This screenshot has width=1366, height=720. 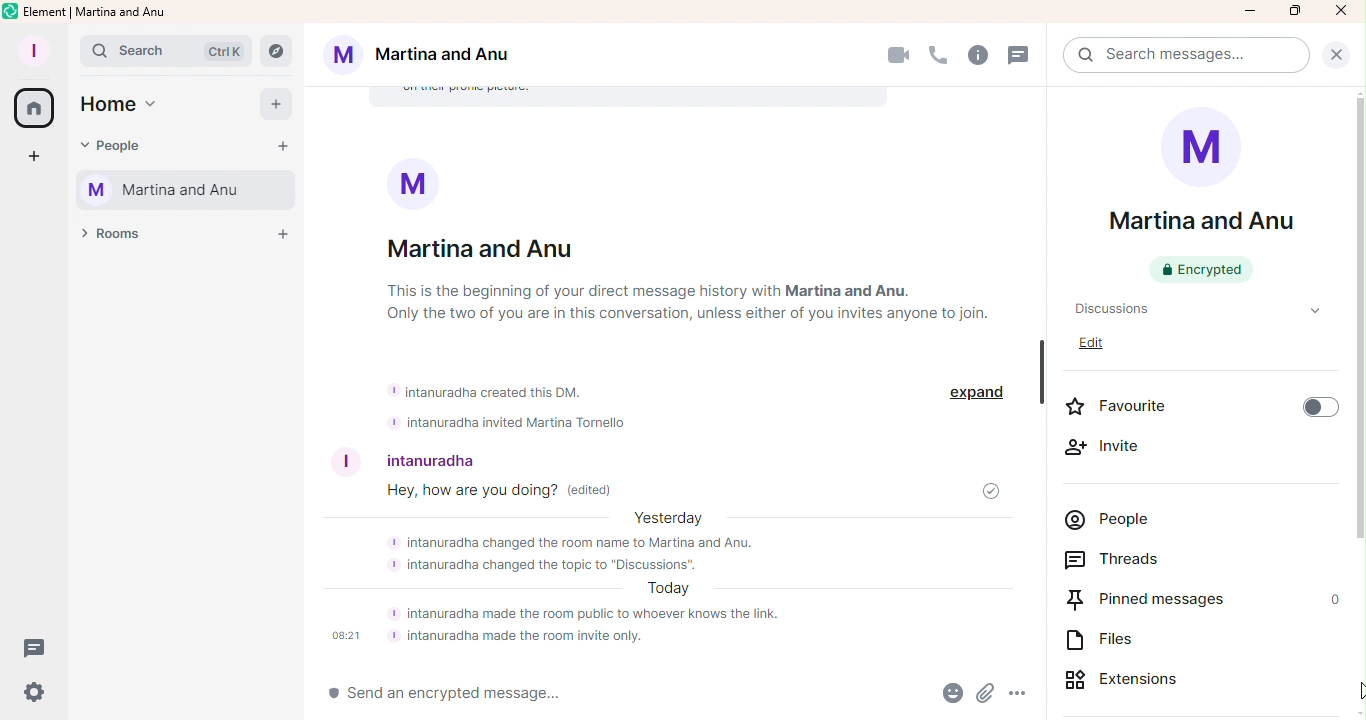 I want to click on Threads, so click(x=40, y=647).